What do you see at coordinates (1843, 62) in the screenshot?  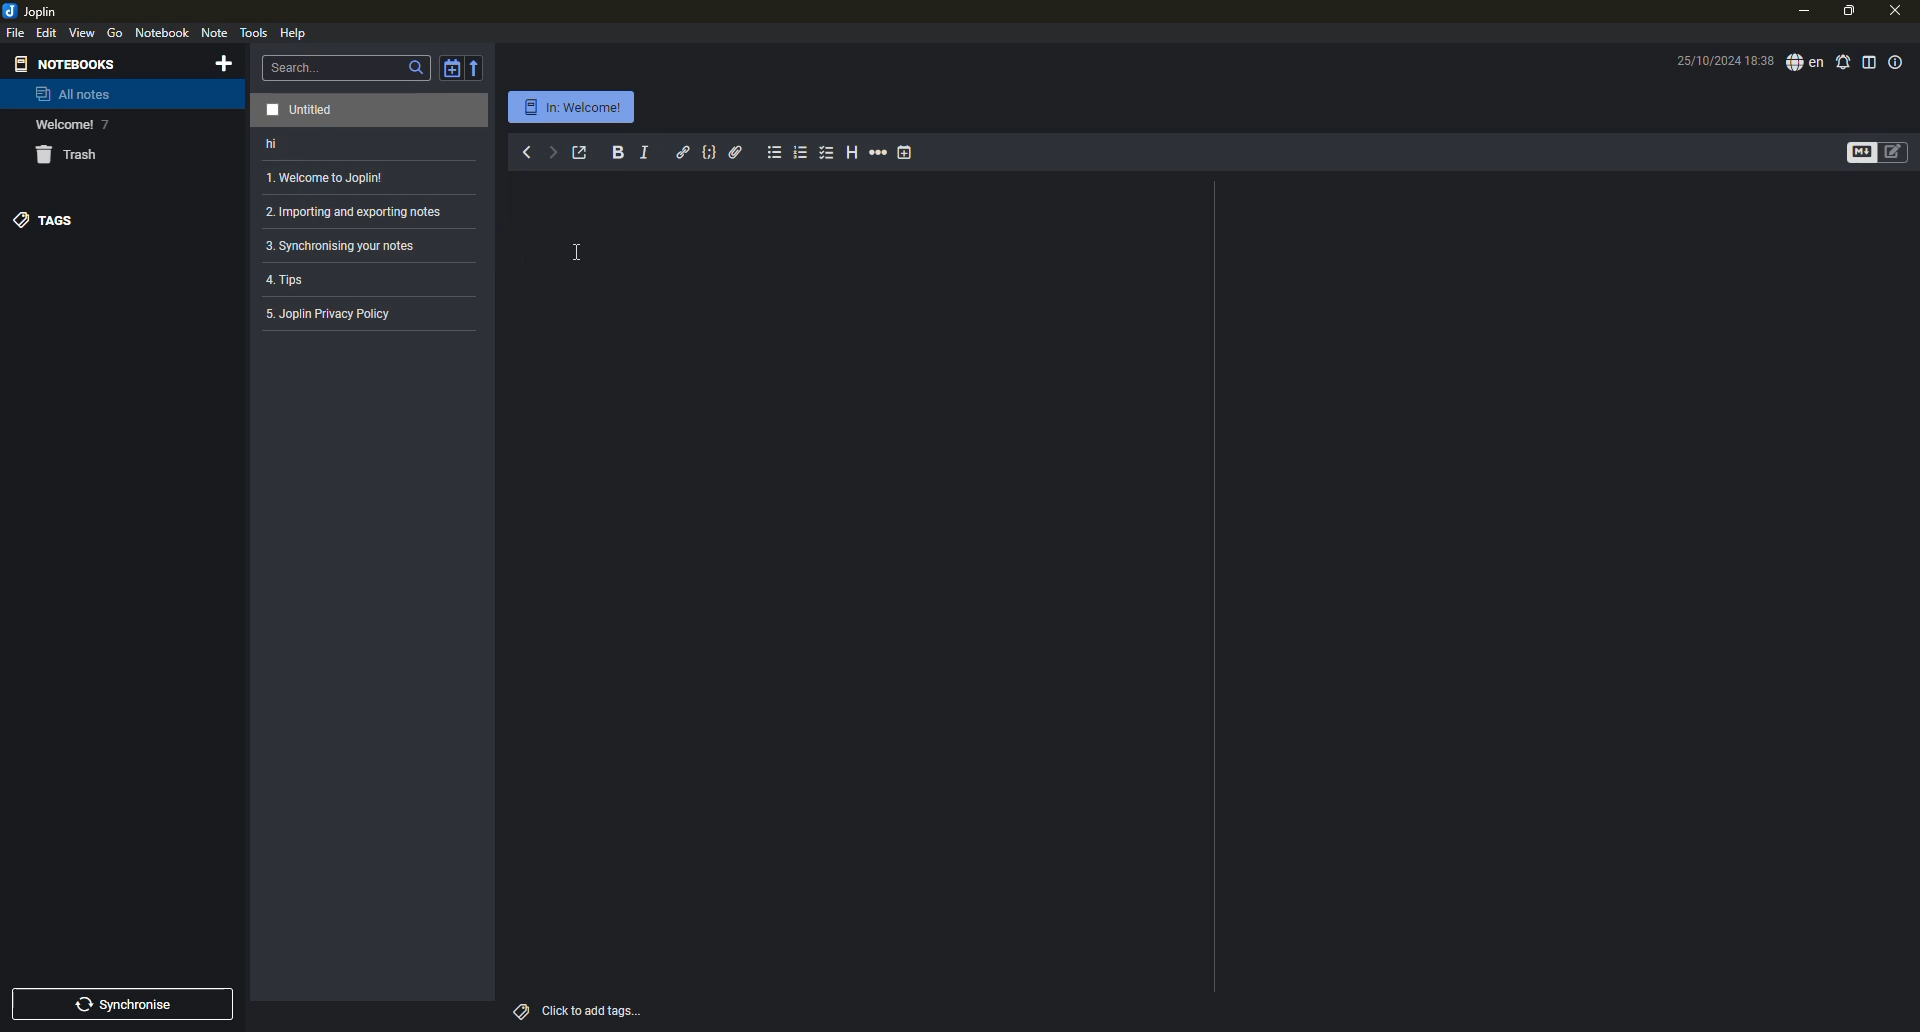 I see `set alarm` at bounding box center [1843, 62].